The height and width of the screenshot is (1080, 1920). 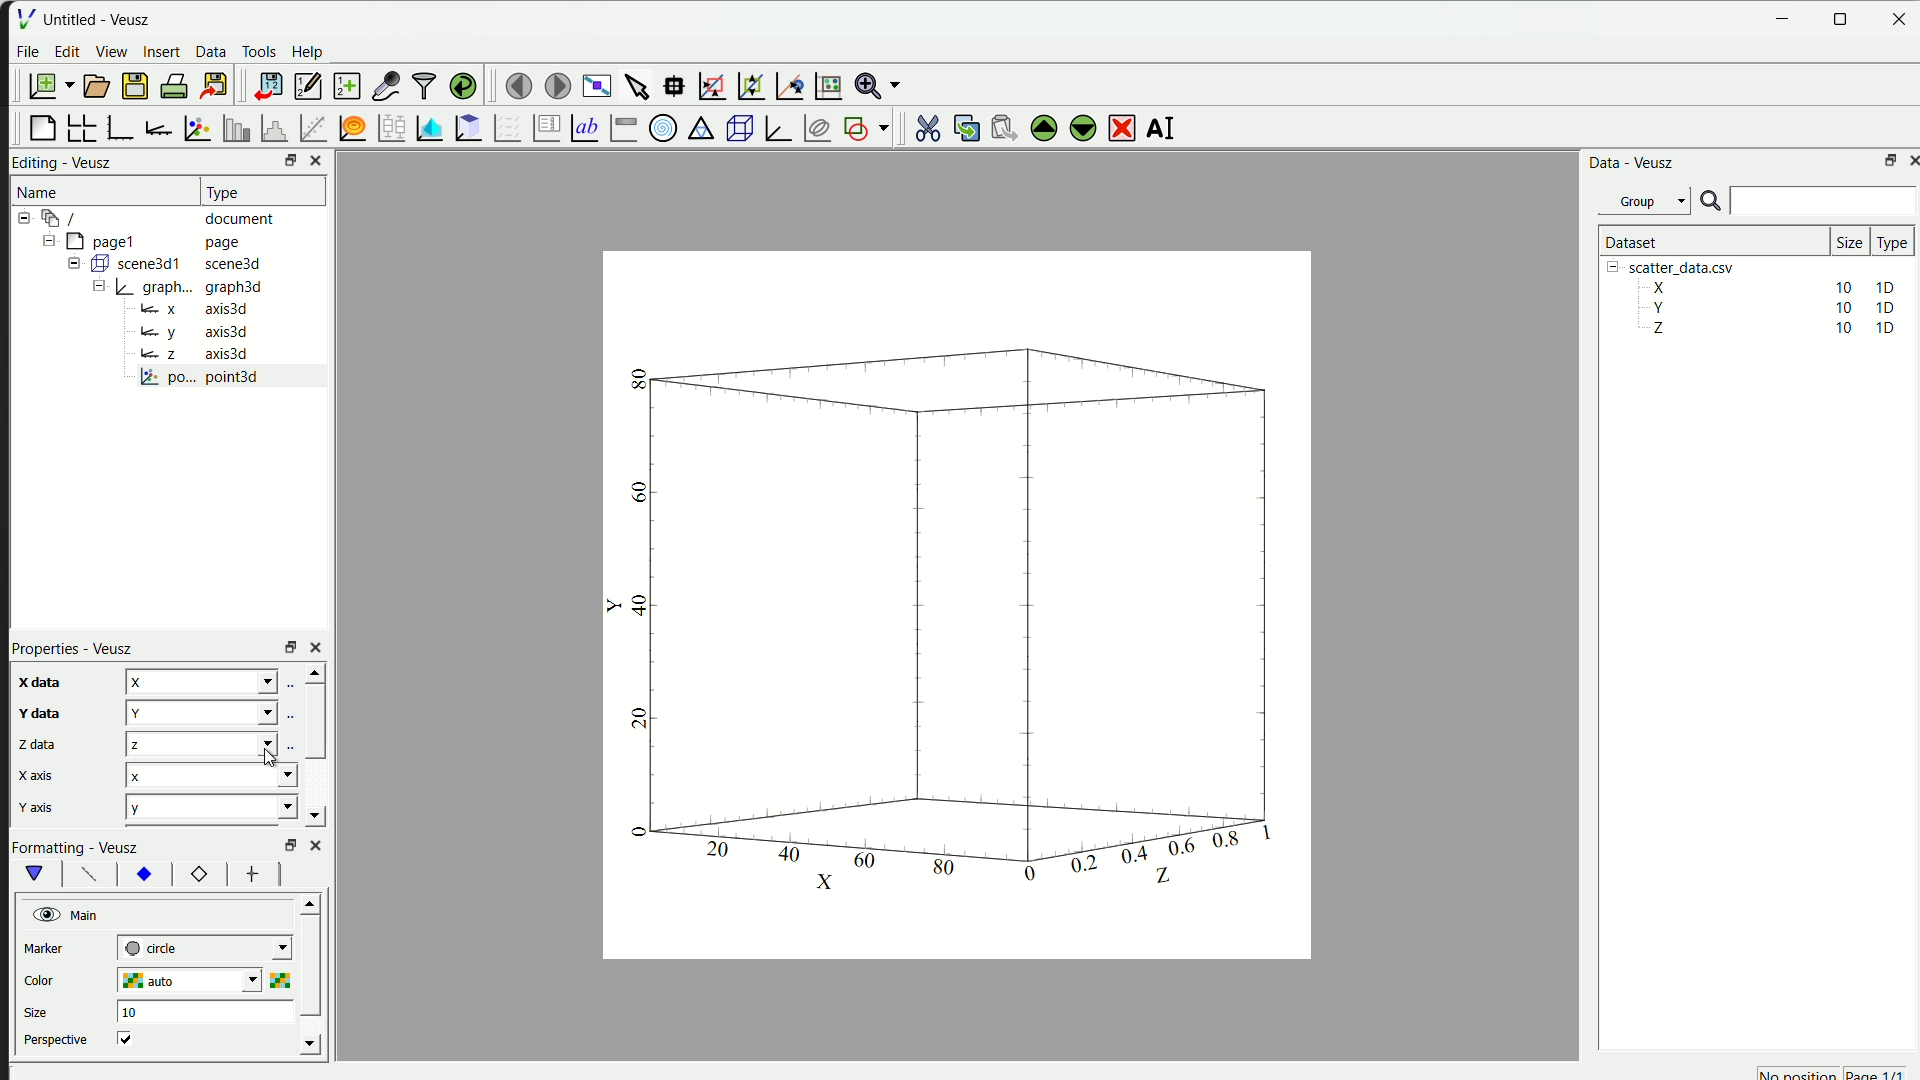 I want to click on X 10 10, so click(x=1766, y=286).